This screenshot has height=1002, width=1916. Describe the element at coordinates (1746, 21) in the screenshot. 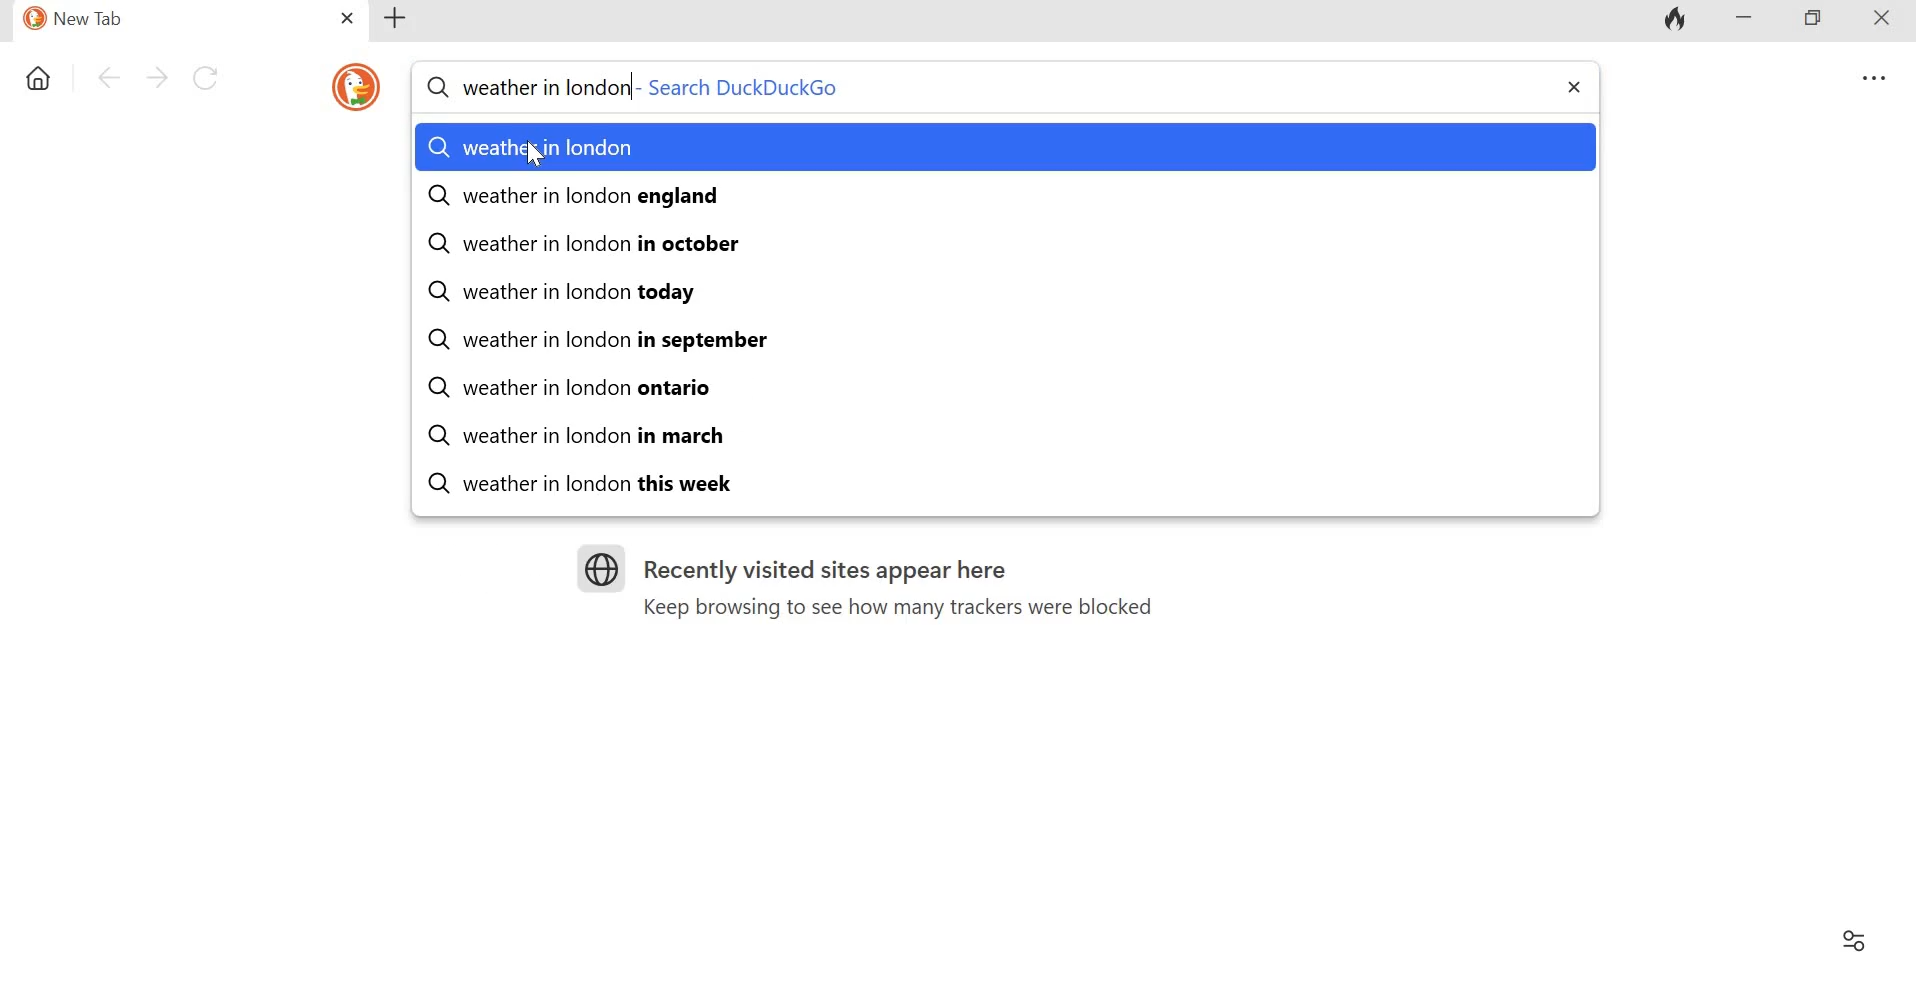

I see `Minimize` at that location.